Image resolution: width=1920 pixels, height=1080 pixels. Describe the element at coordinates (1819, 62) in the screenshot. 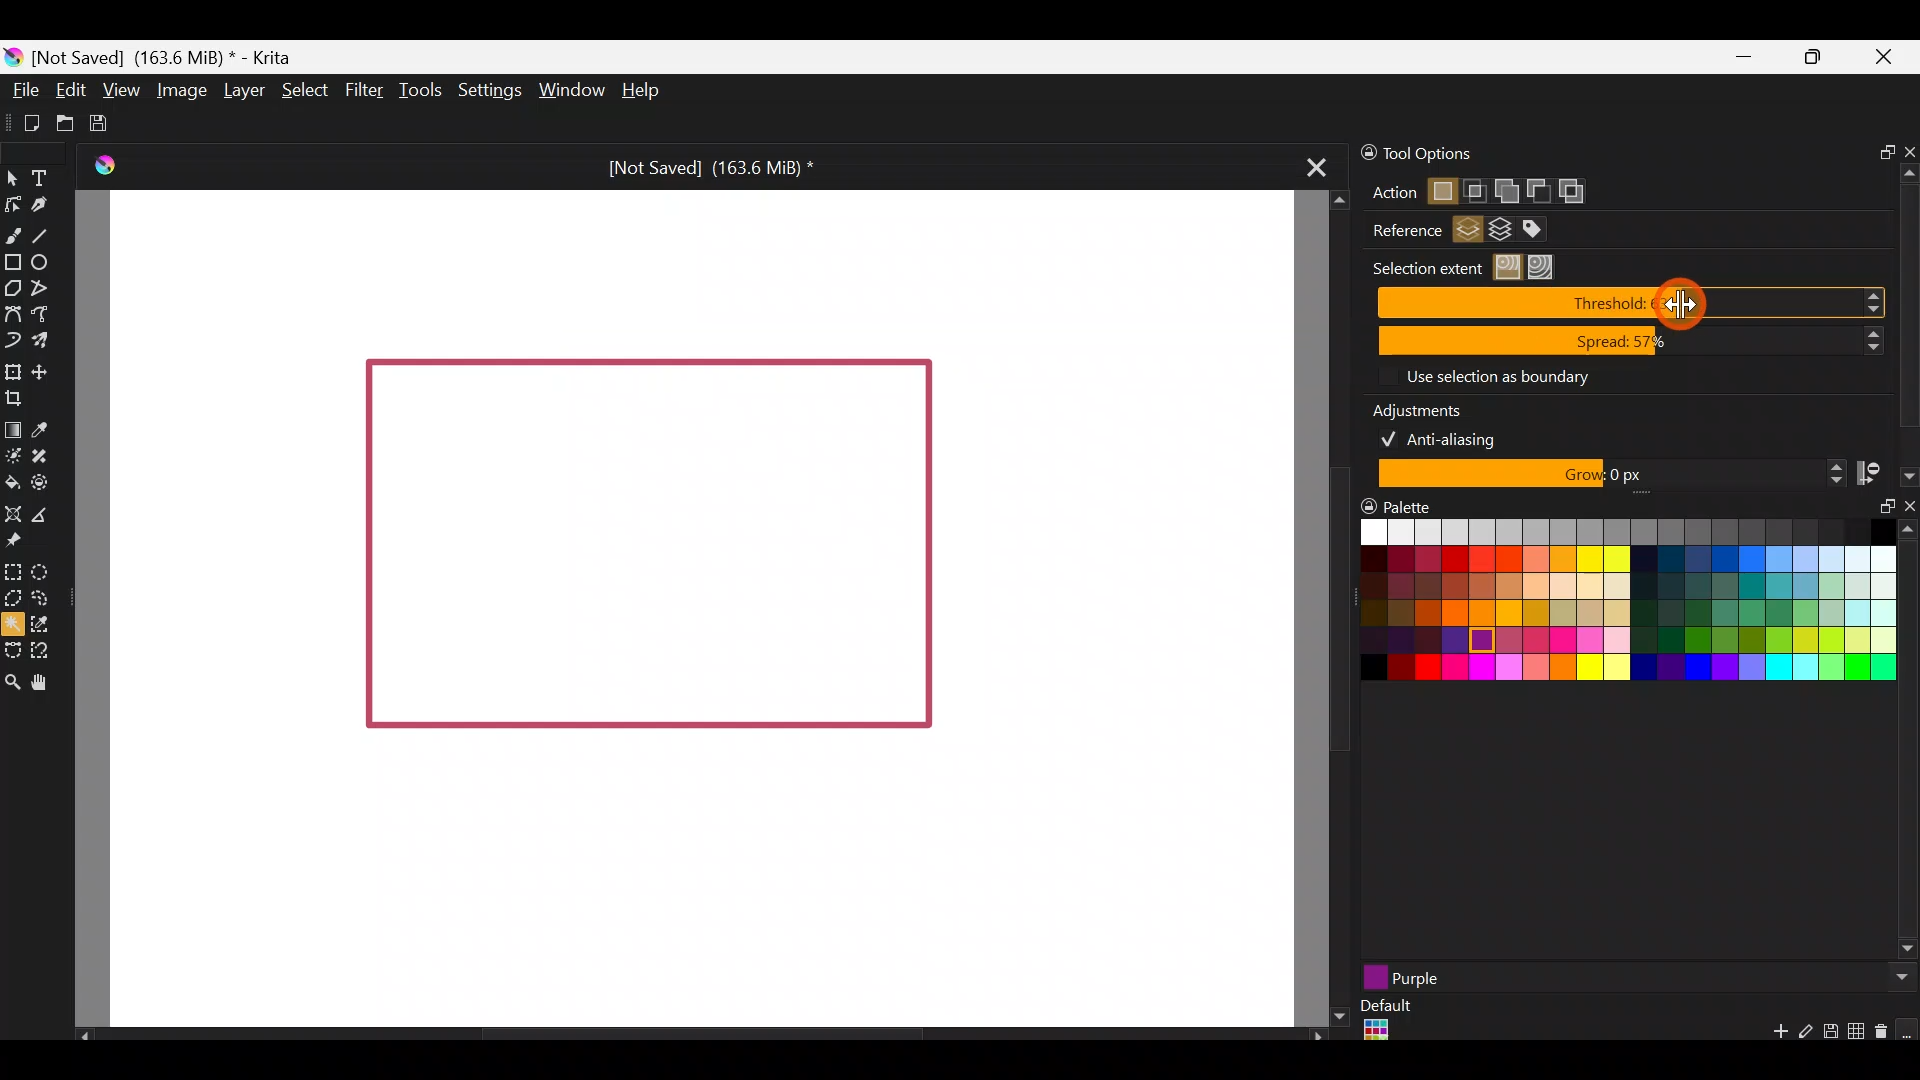

I see `Maximize` at that location.